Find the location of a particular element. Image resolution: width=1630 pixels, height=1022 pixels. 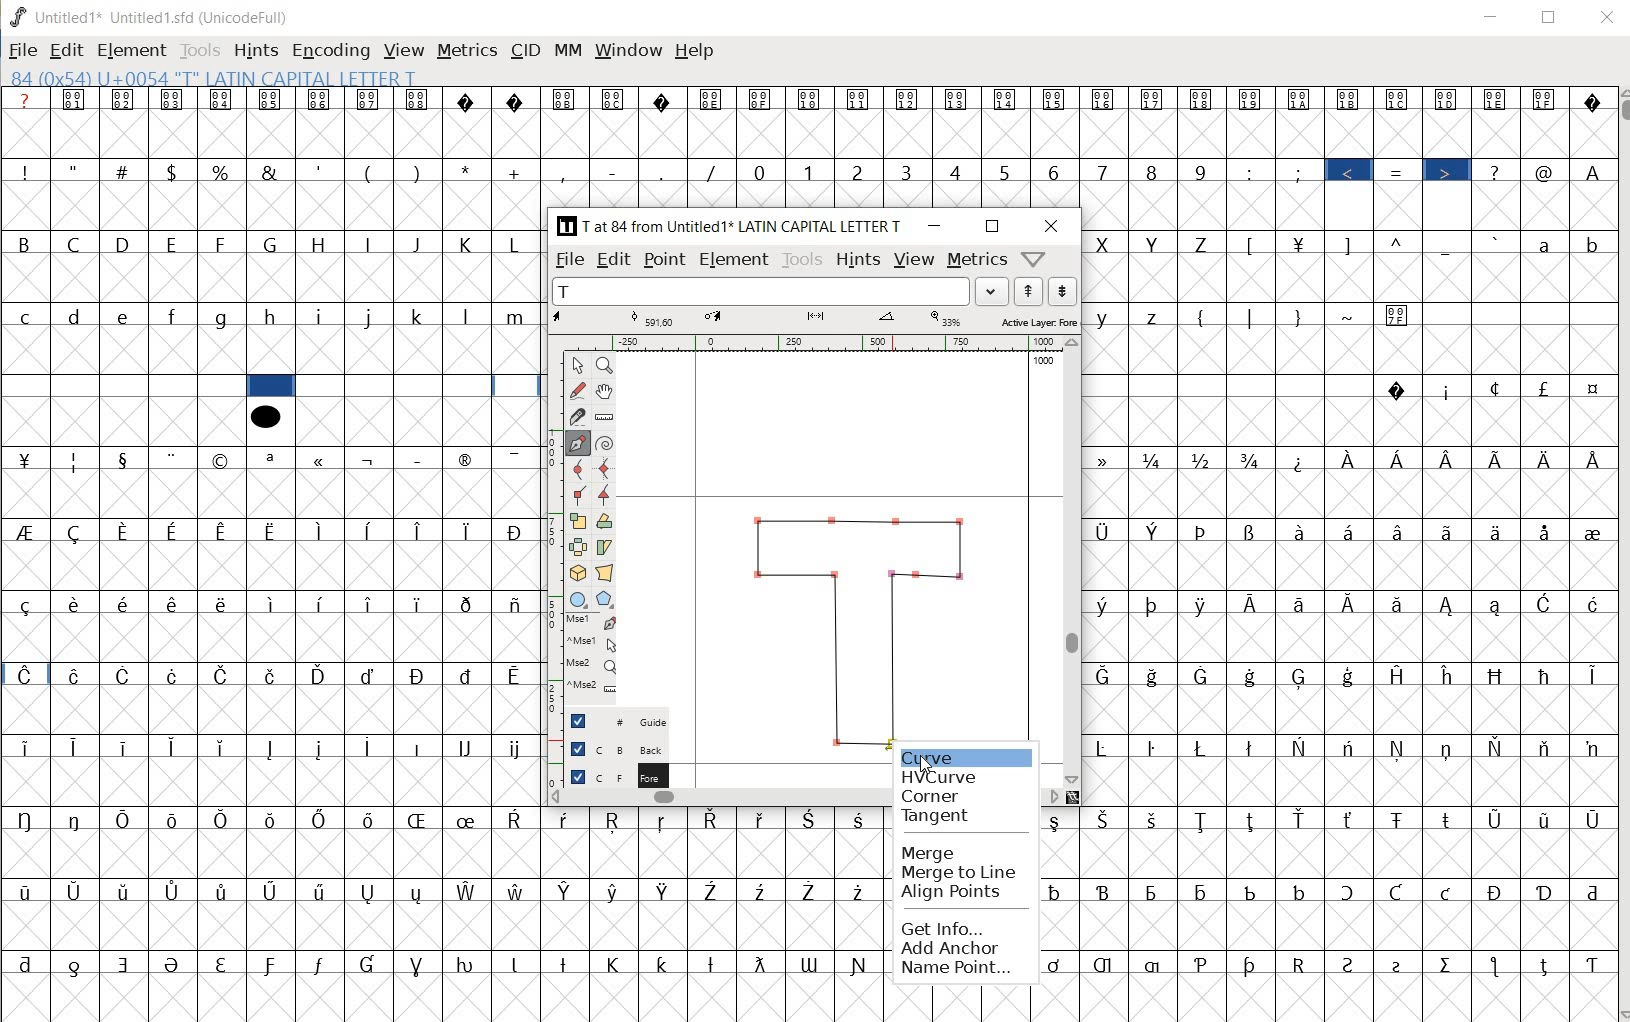

Symbol is located at coordinates (1452, 676).